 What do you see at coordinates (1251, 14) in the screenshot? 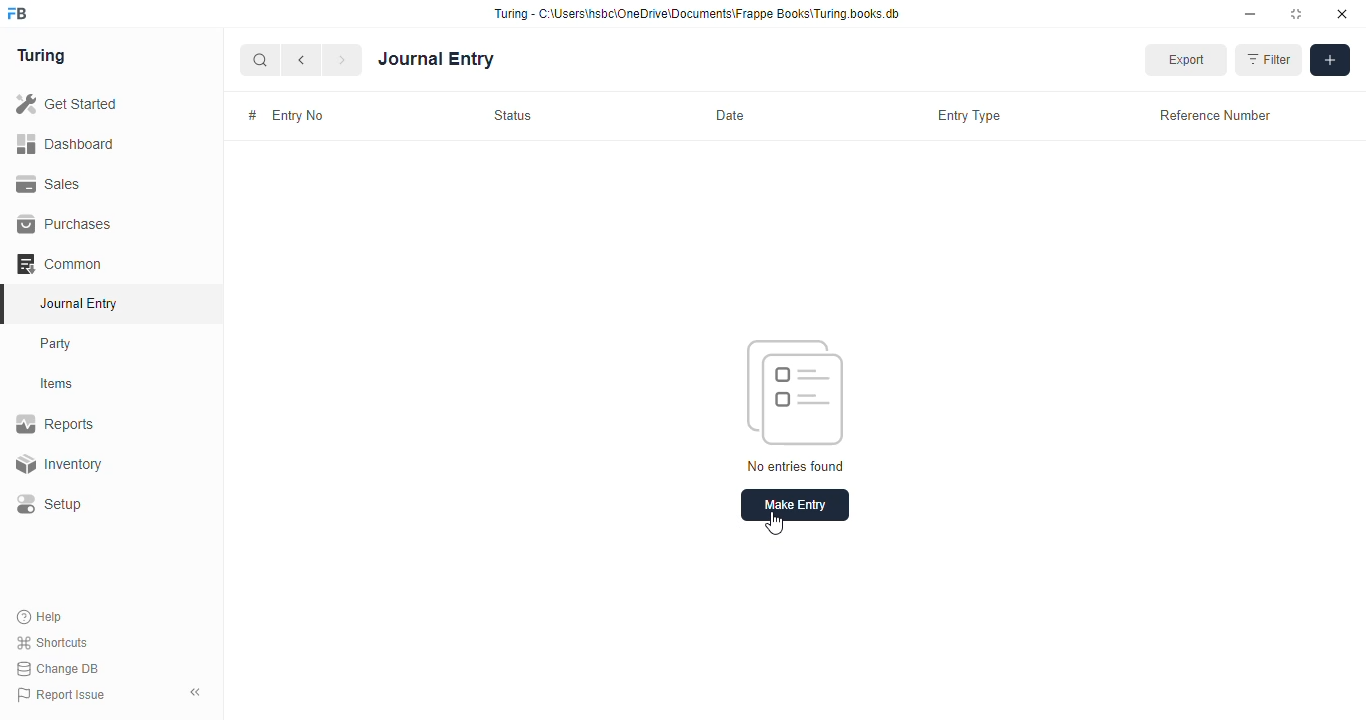
I see `minimize` at bounding box center [1251, 14].